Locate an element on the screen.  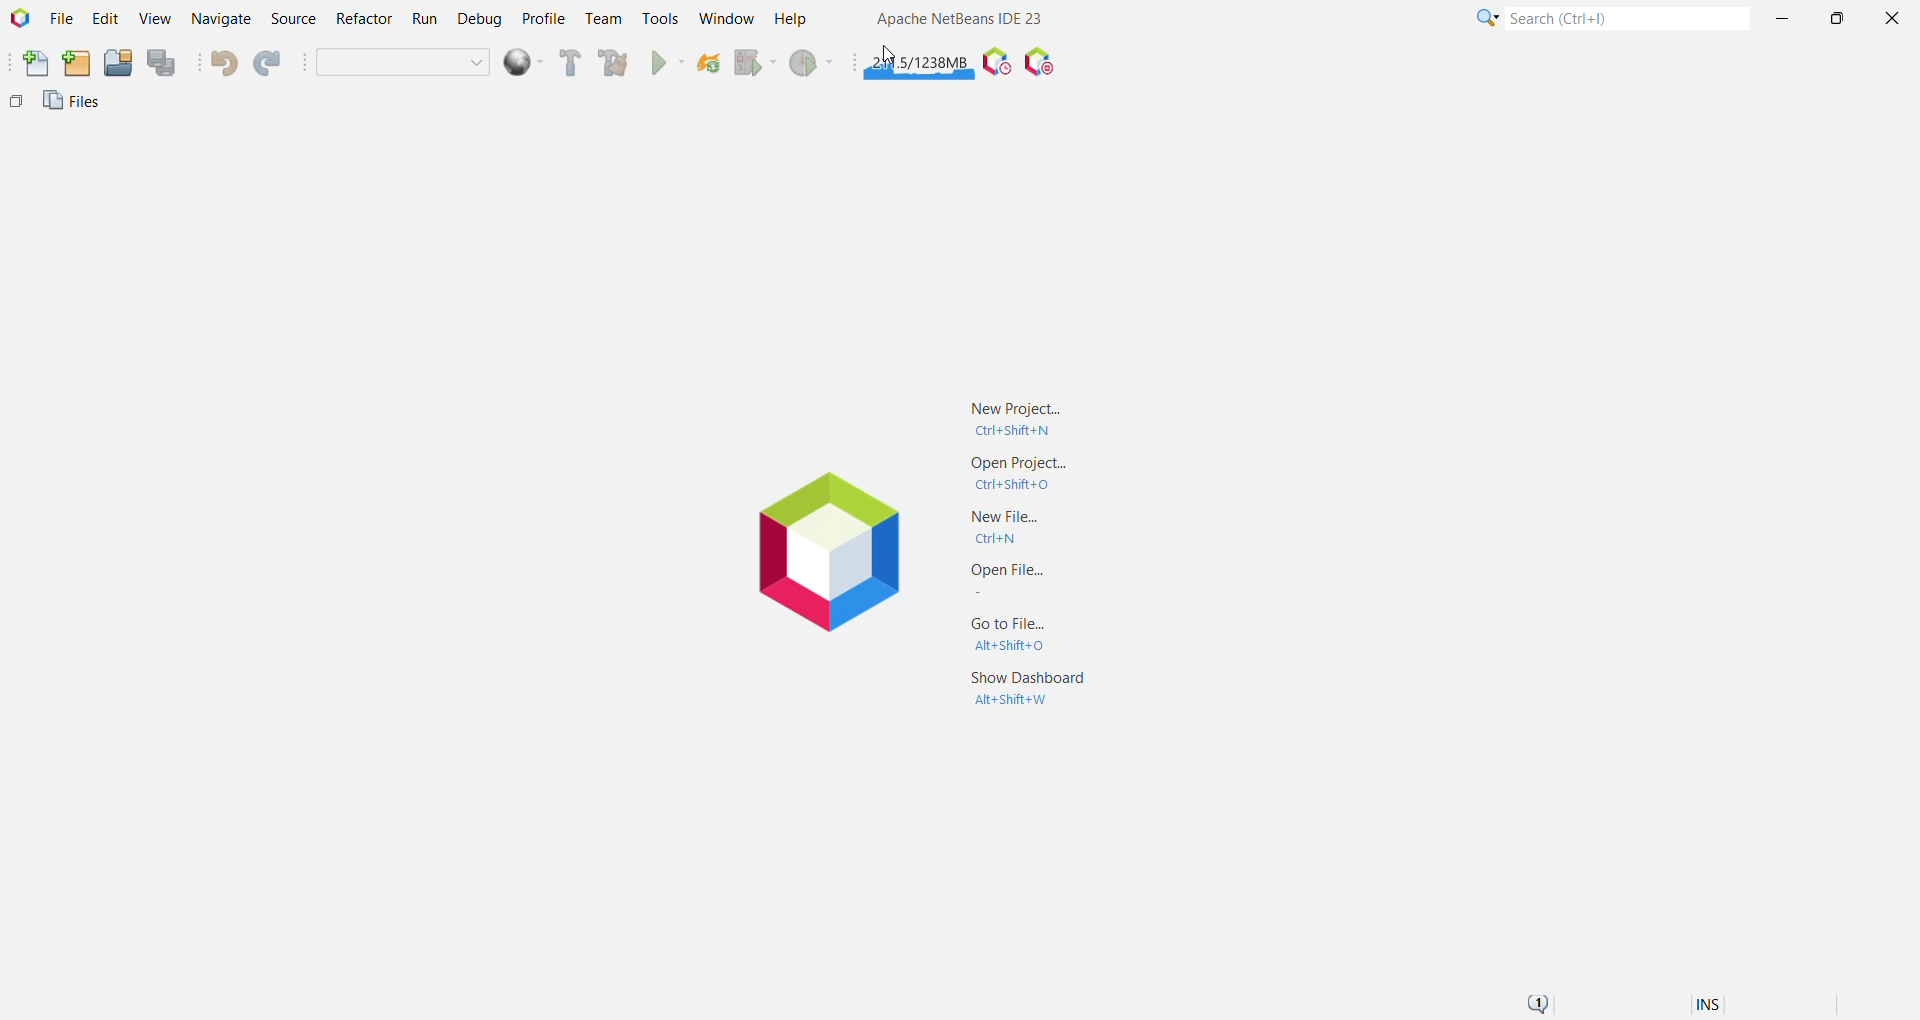
Help is located at coordinates (800, 21).